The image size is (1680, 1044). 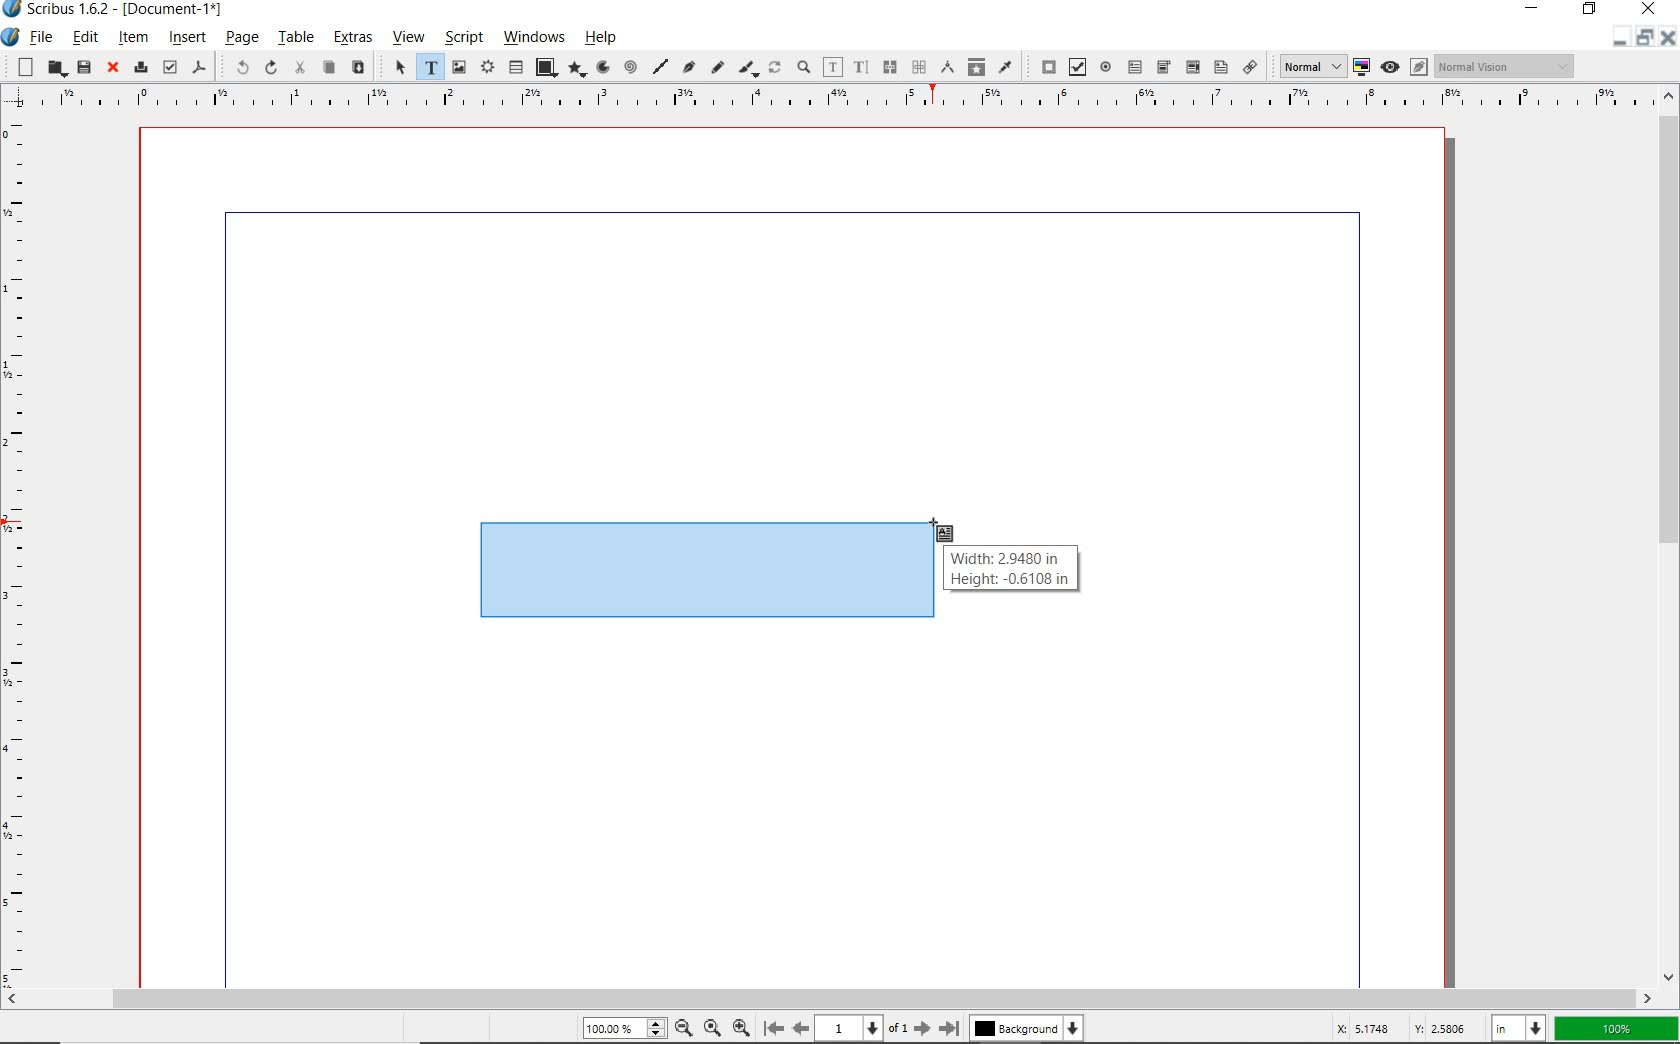 What do you see at coordinates (688, 69) in the screenshot?
I see `Bezier curve` at bounding box center [688, 69].